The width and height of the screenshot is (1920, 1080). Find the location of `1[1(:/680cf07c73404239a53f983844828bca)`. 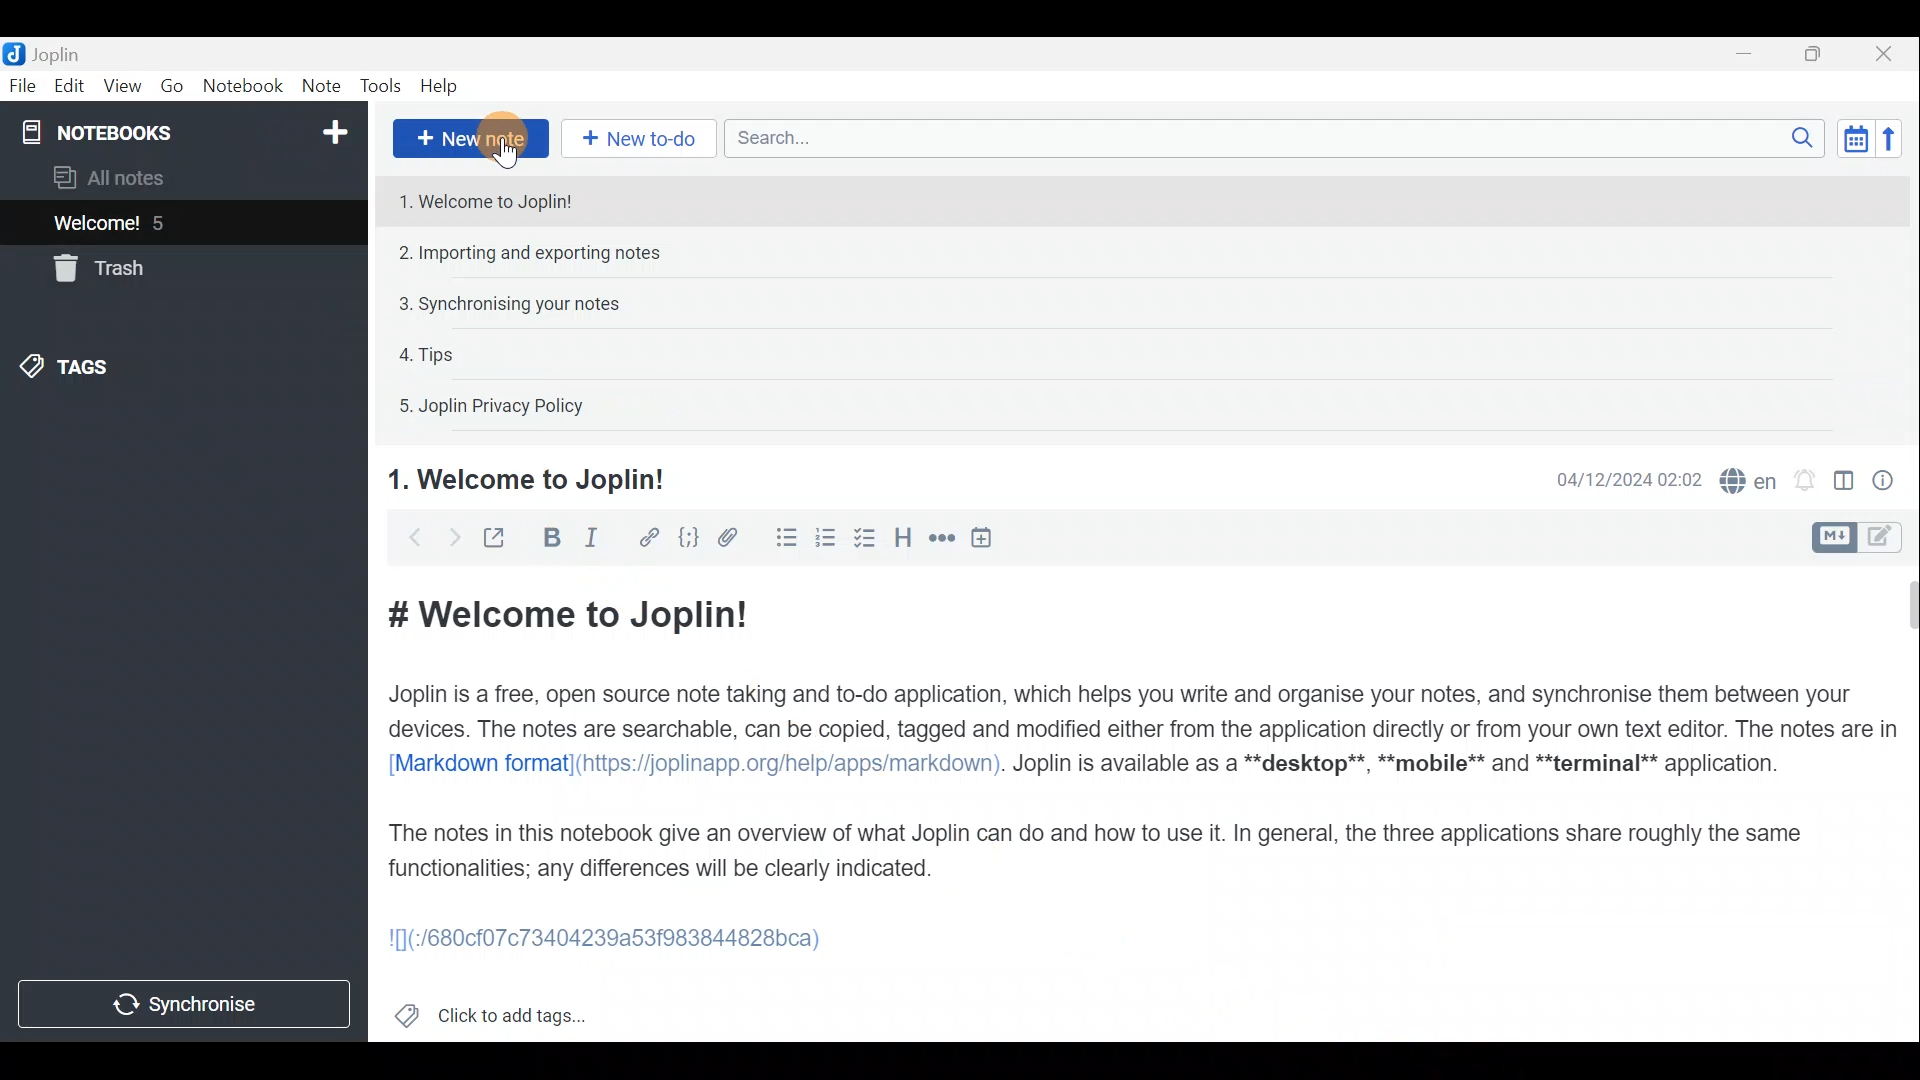

1[1(:/680cf07c73404239a53f983844828bca) is located at coordinates (617, 943).